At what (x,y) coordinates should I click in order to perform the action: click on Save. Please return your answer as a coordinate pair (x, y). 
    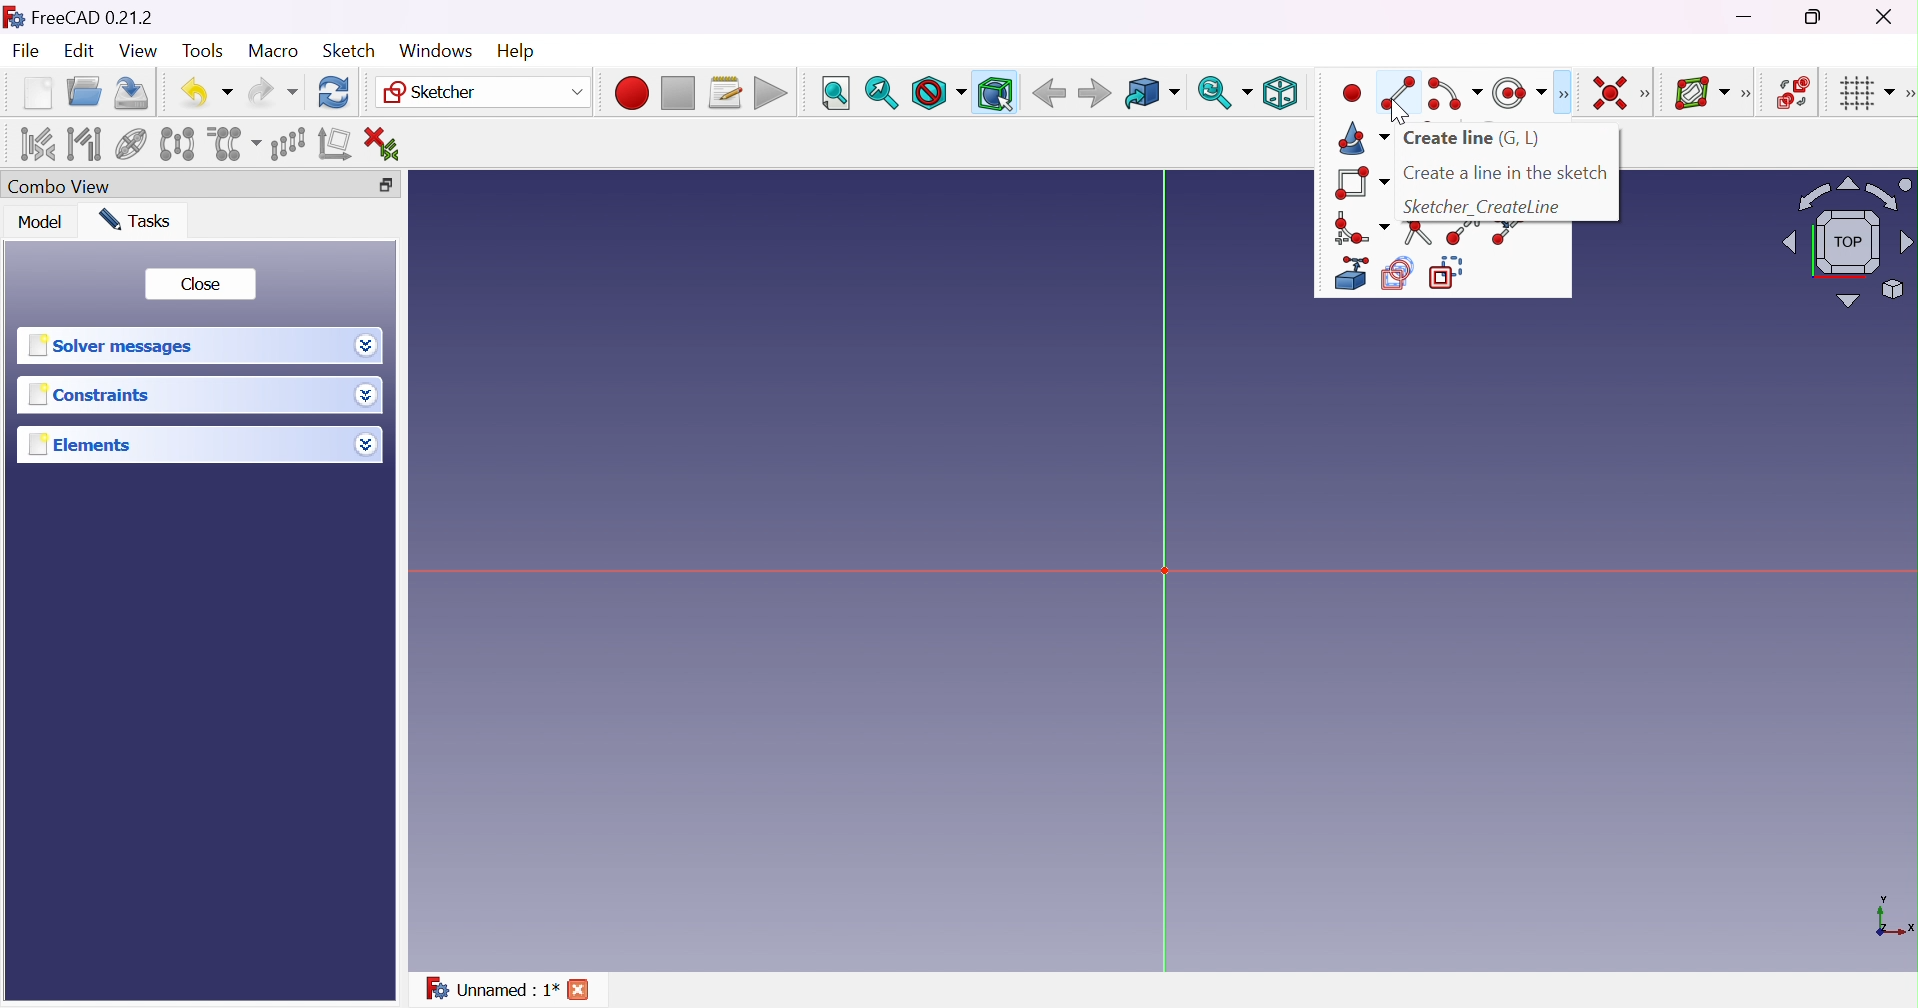
    Looking at the image, I should click on (135, 93).